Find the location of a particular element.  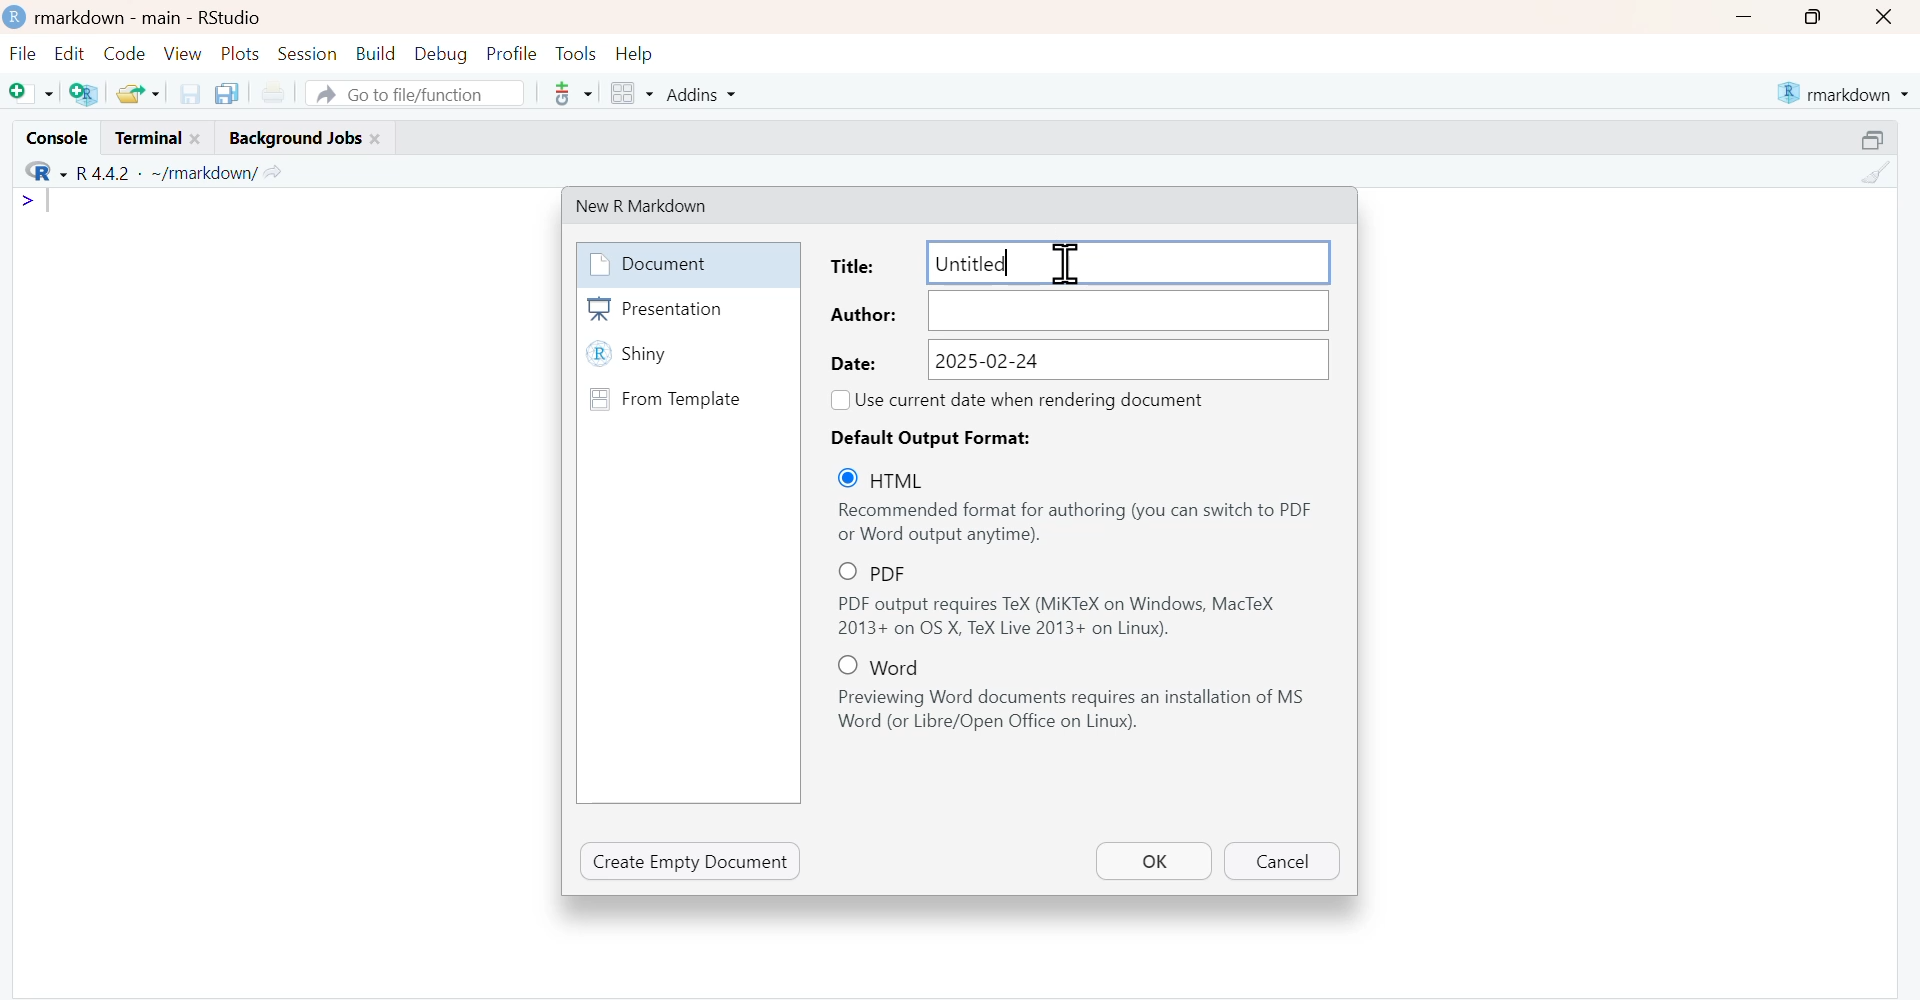

Document is located at coordinates (685, 264).